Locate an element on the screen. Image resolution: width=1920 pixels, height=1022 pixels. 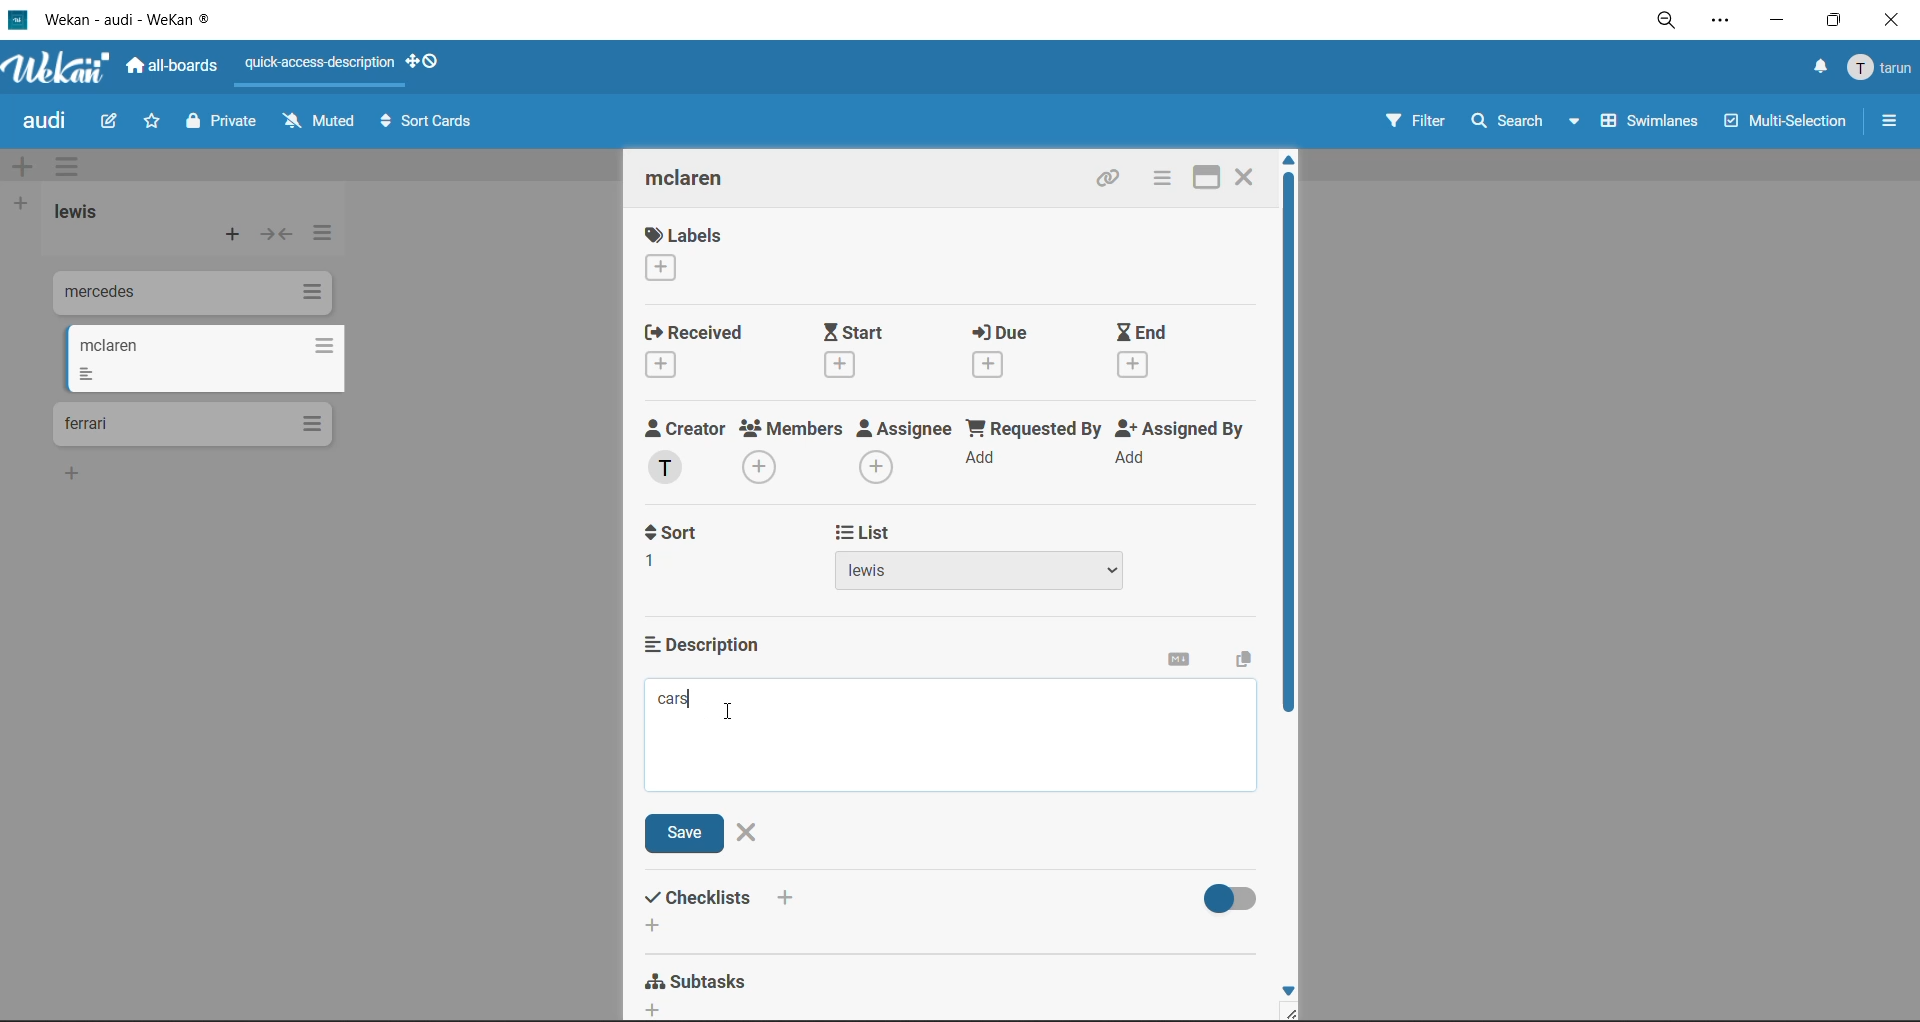
maximize is located at coordinates (1211, 175).